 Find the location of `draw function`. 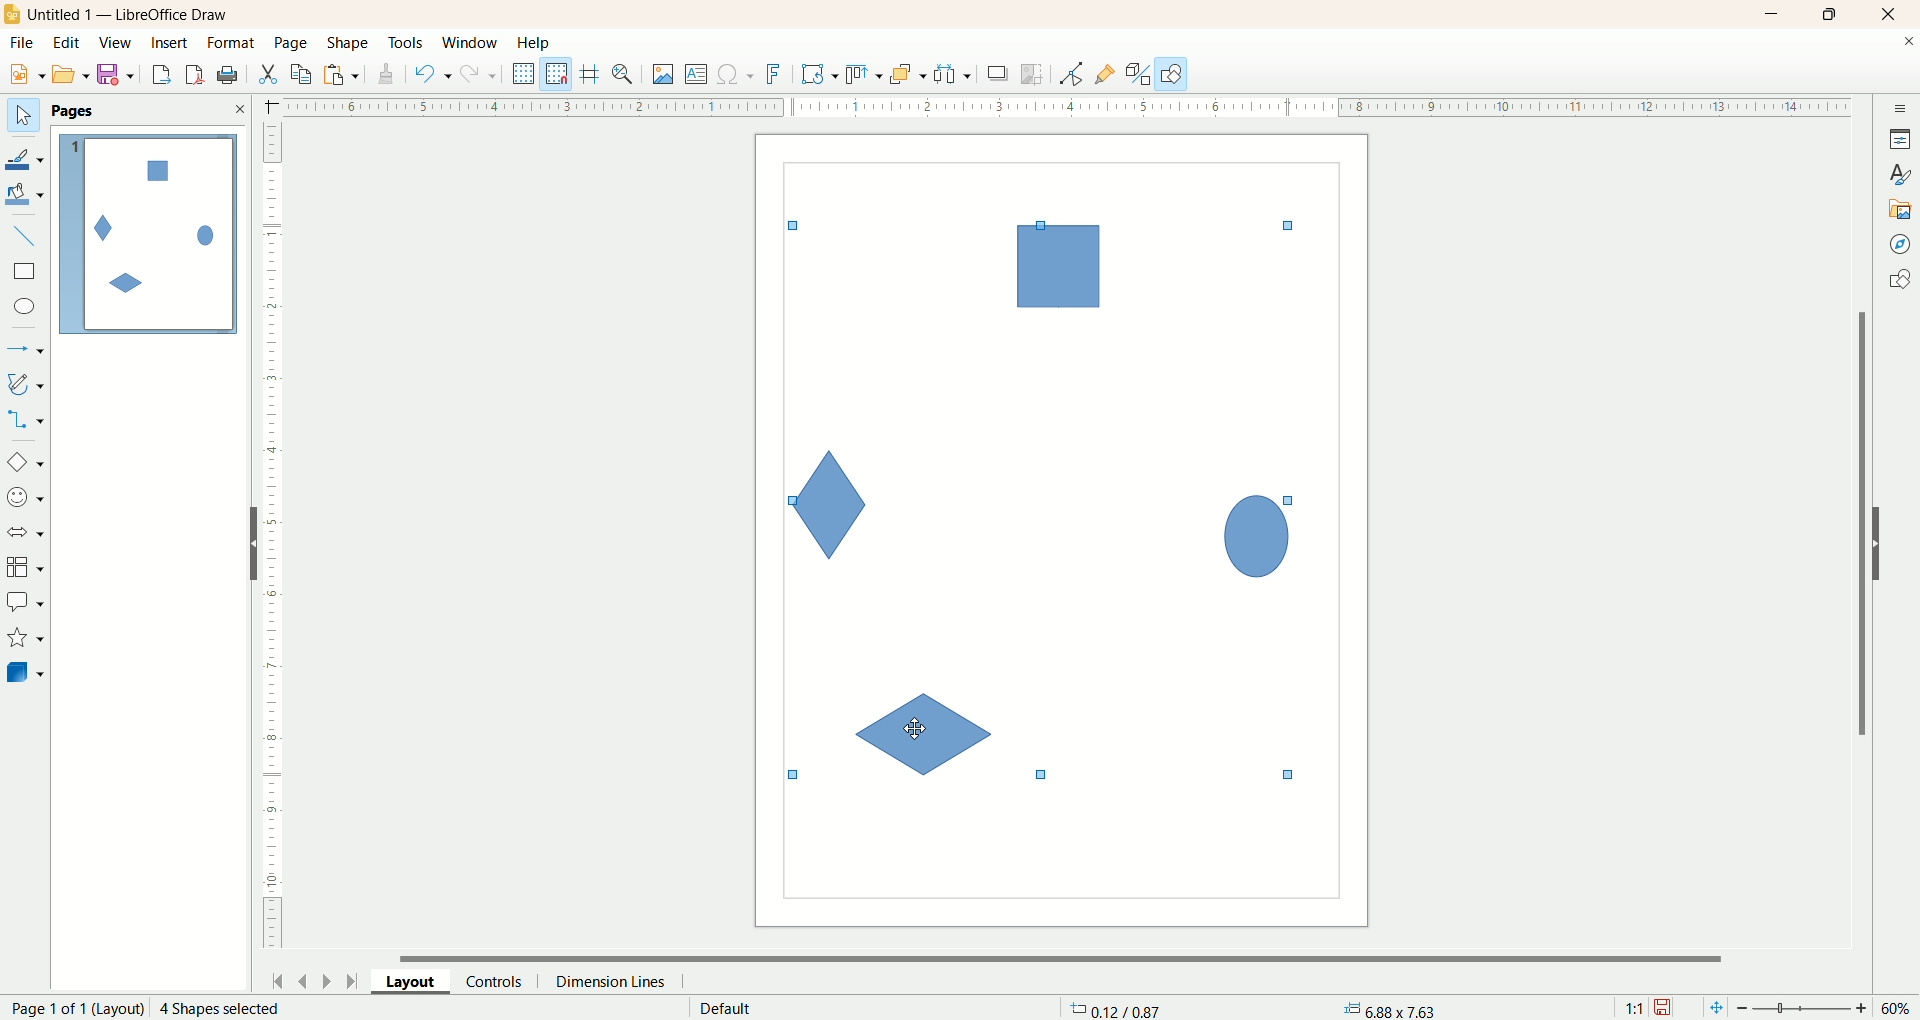

draw function is located at coordinates (1172, 73).